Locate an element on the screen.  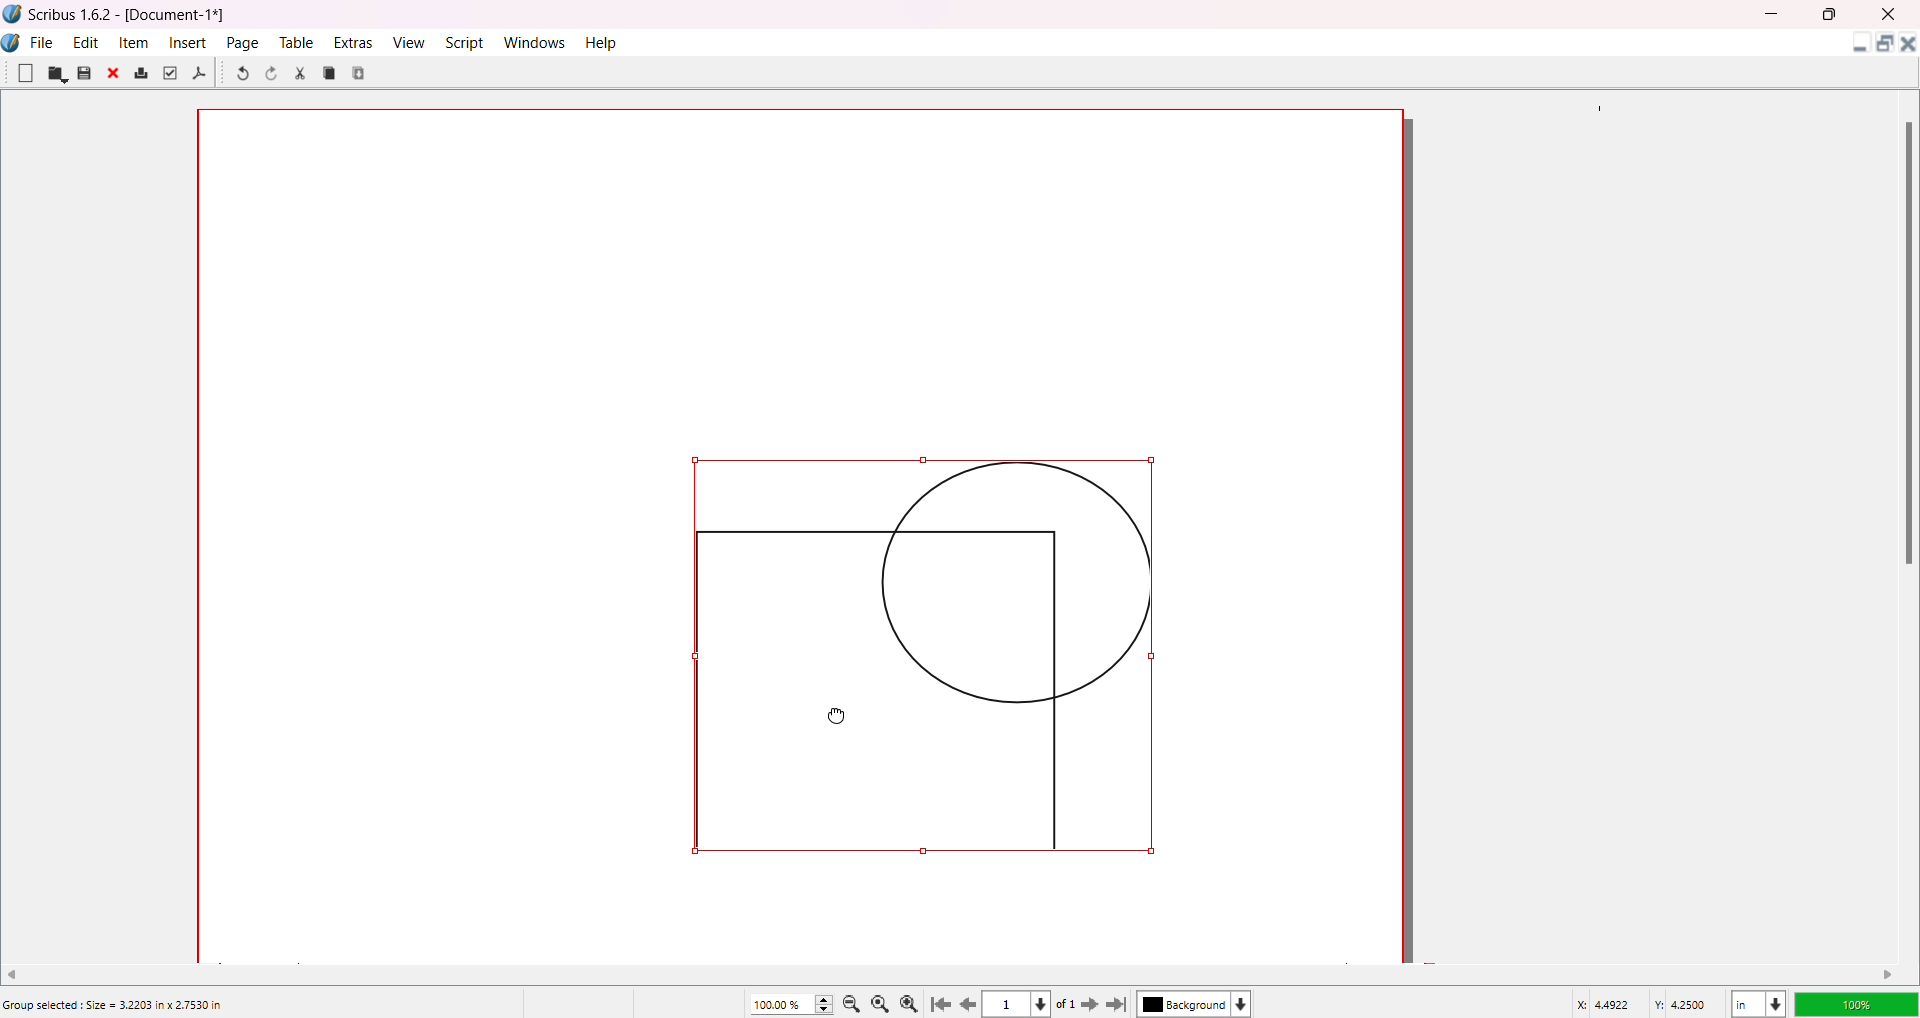
Save is located at coordinates (84, 73).